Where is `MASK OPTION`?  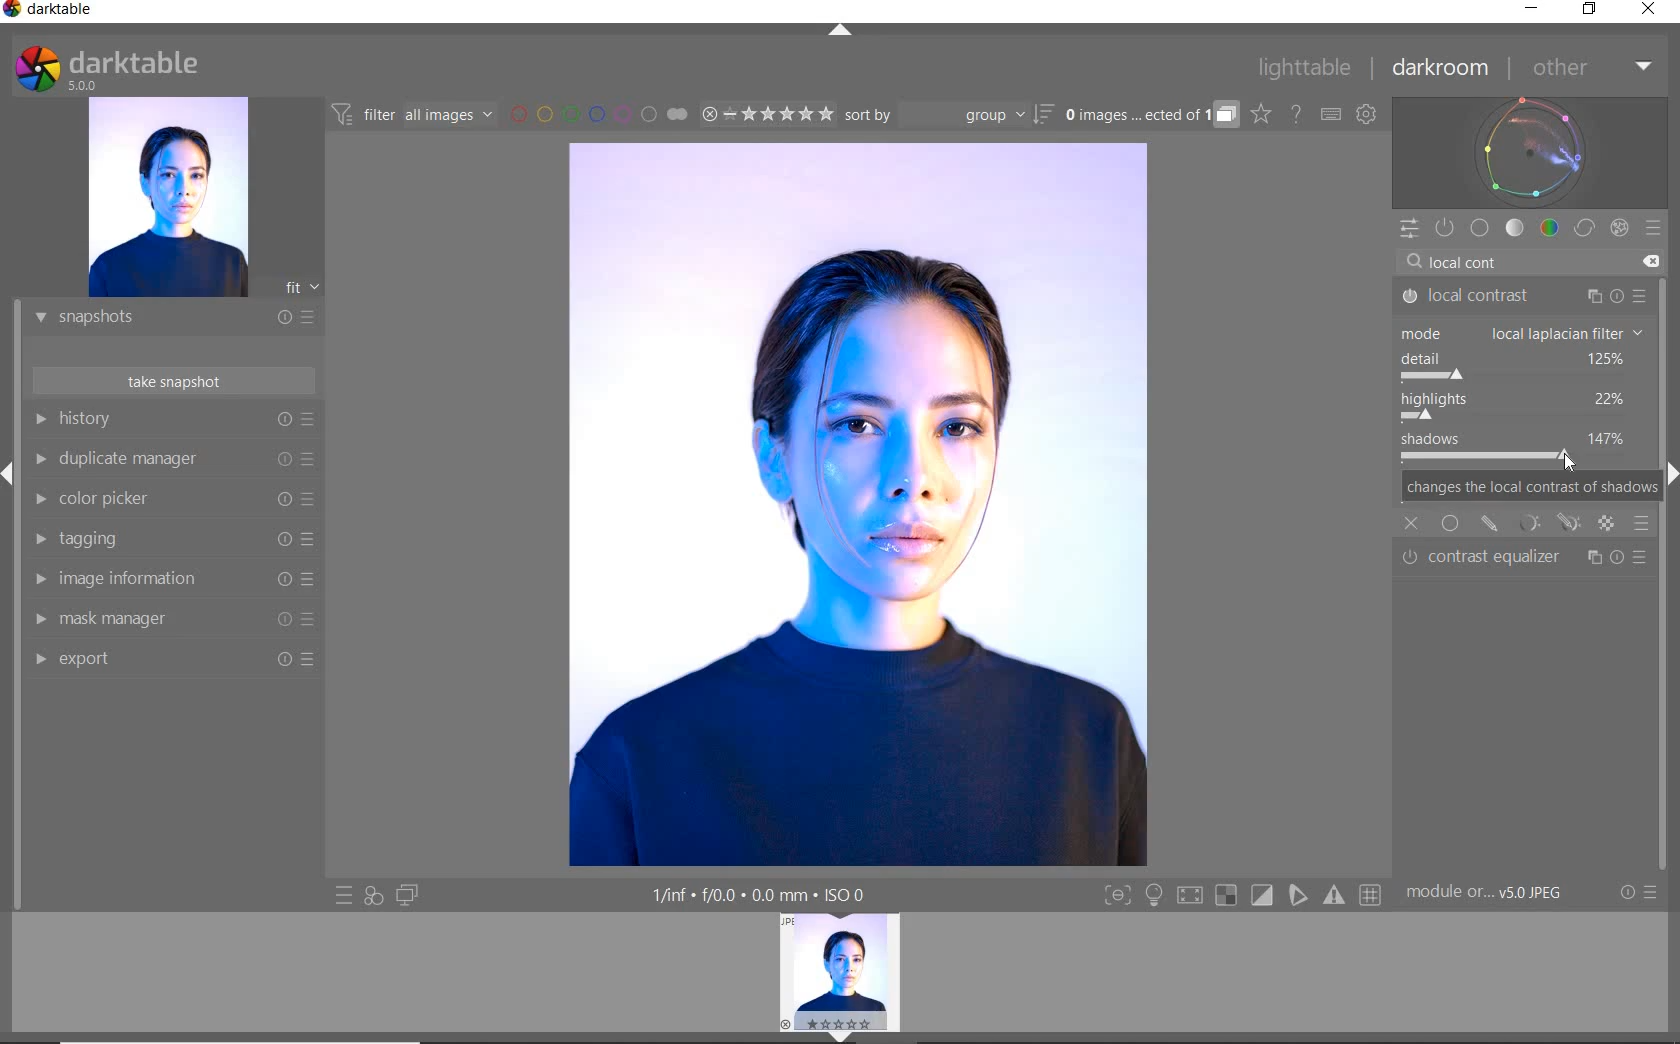 MASK OPTION is located at coordinates (1607, 525).